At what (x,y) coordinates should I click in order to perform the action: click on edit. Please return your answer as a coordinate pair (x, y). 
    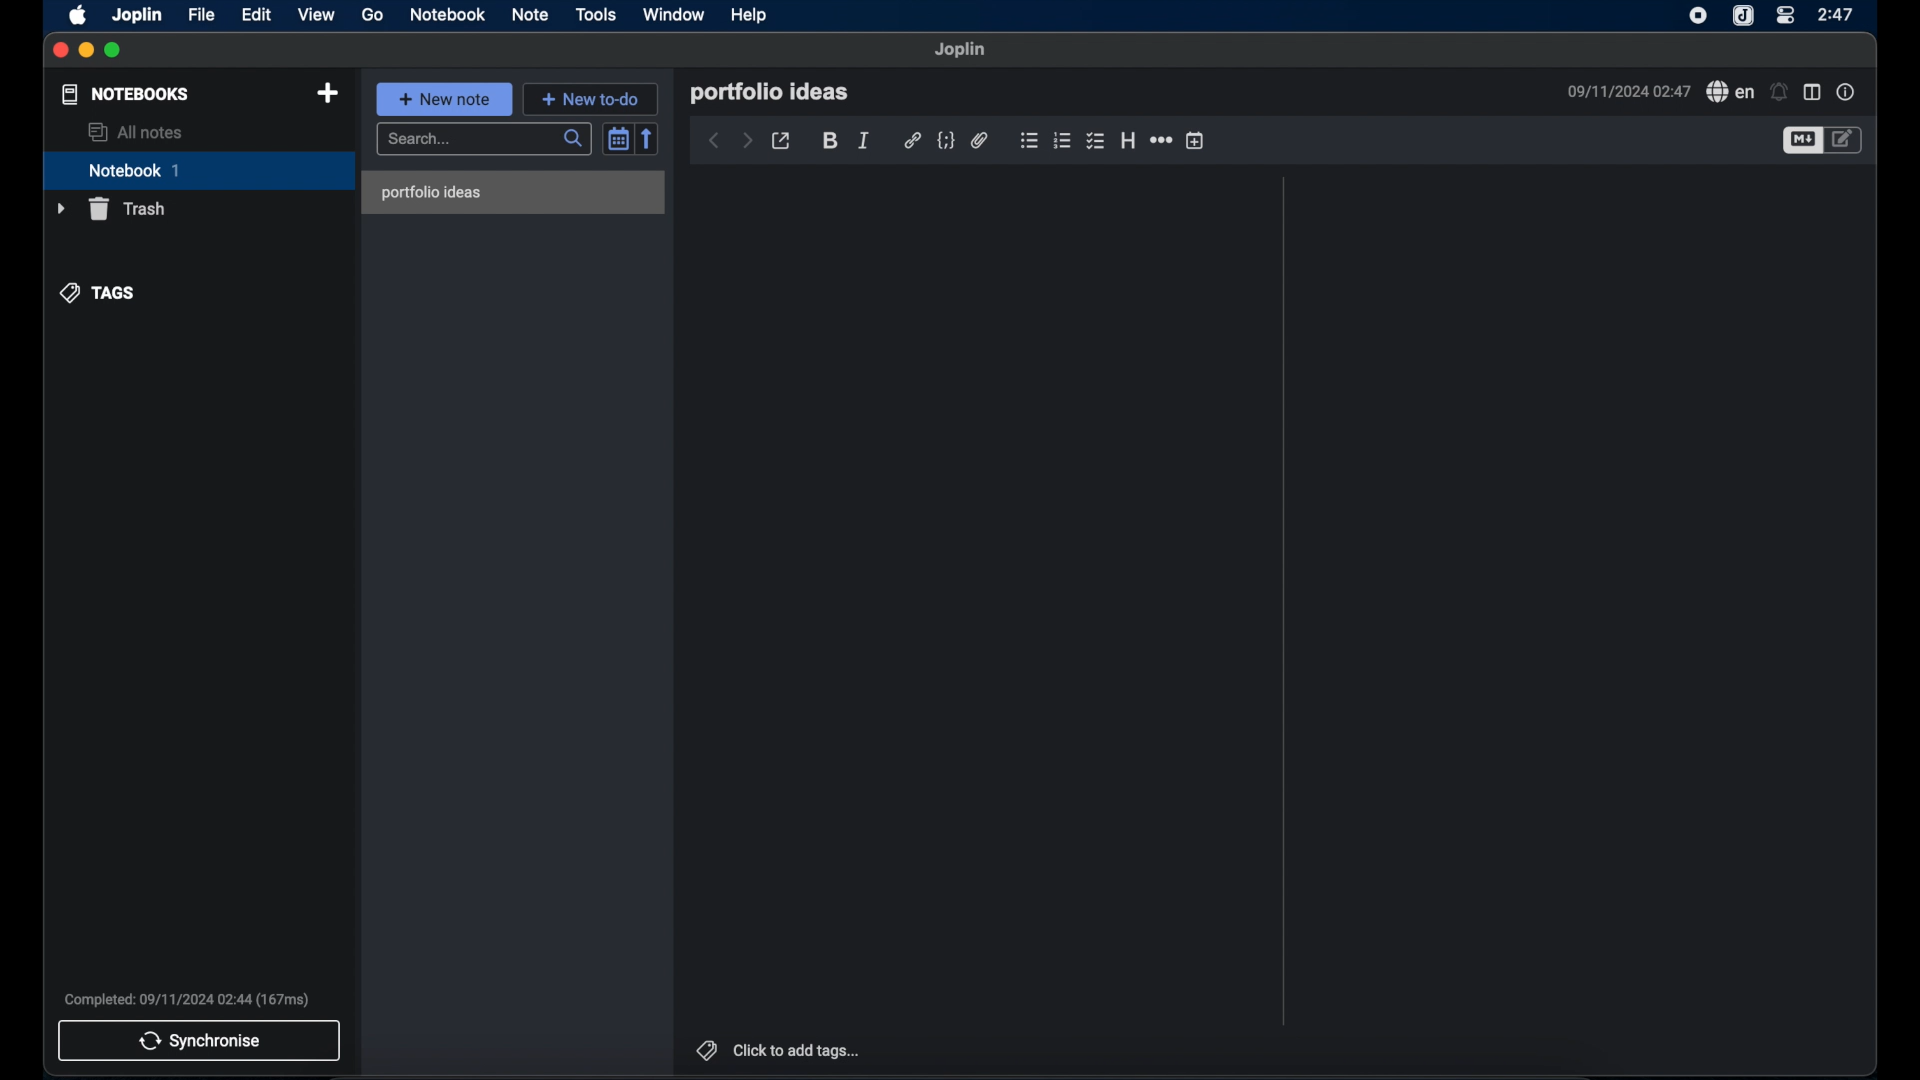
    Looking at the image, I should click on (257, 14).